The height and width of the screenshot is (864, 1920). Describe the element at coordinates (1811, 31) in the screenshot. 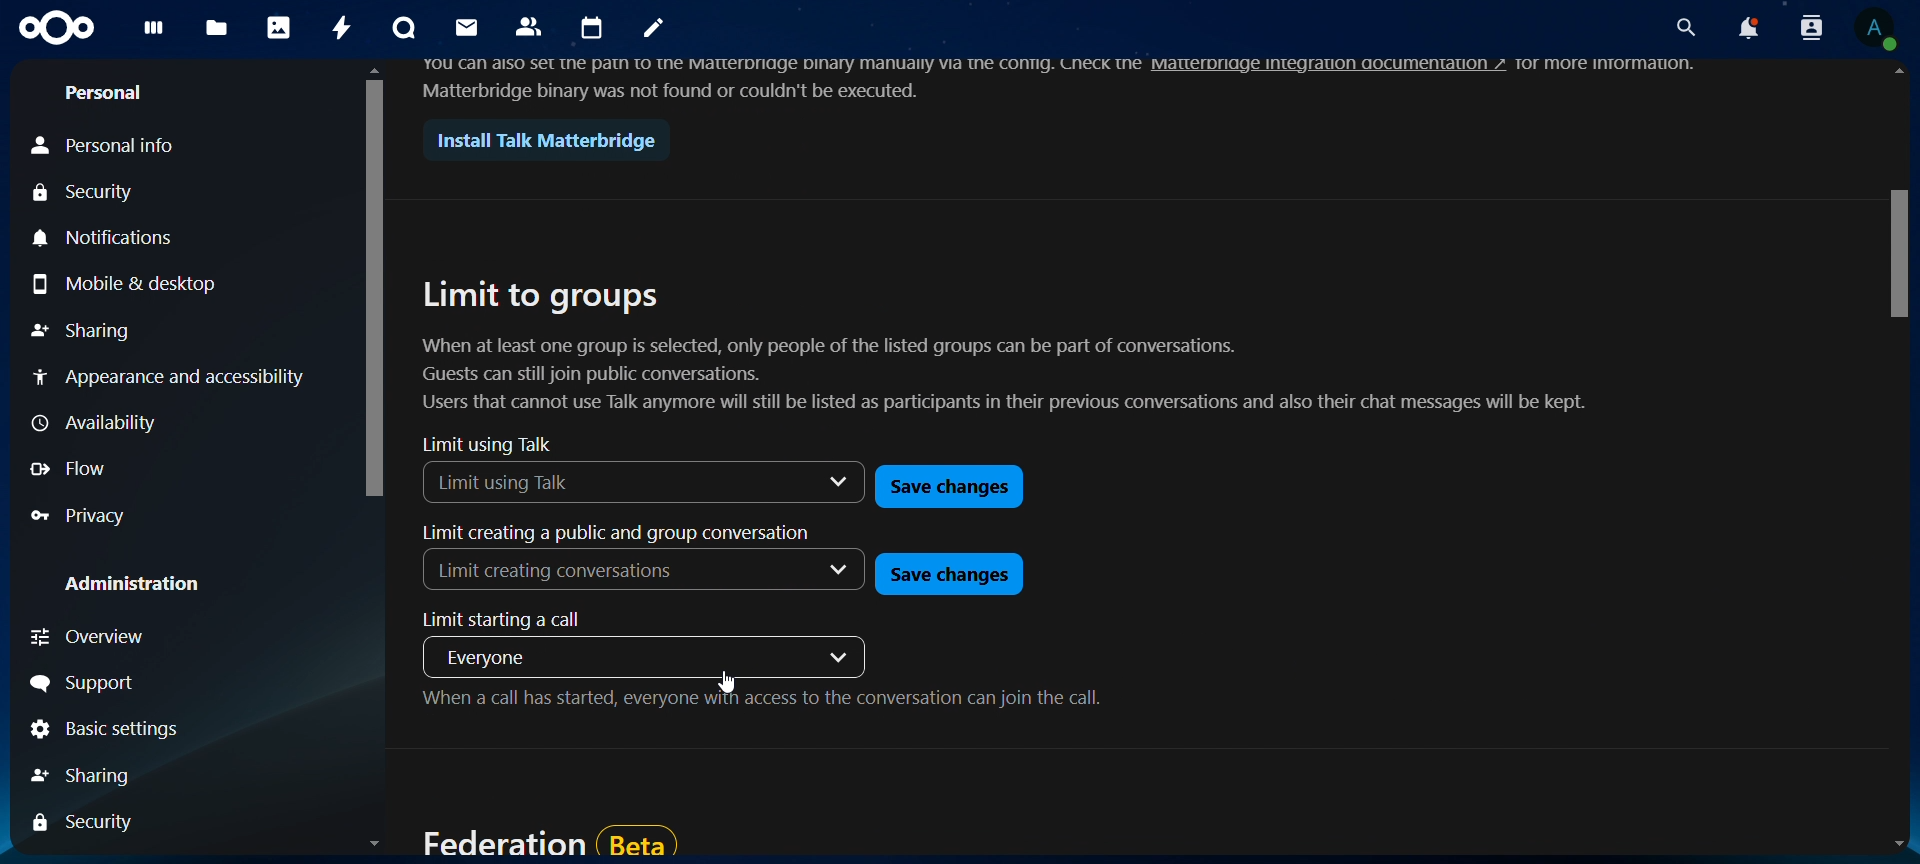

I see `search contacts` at that location.